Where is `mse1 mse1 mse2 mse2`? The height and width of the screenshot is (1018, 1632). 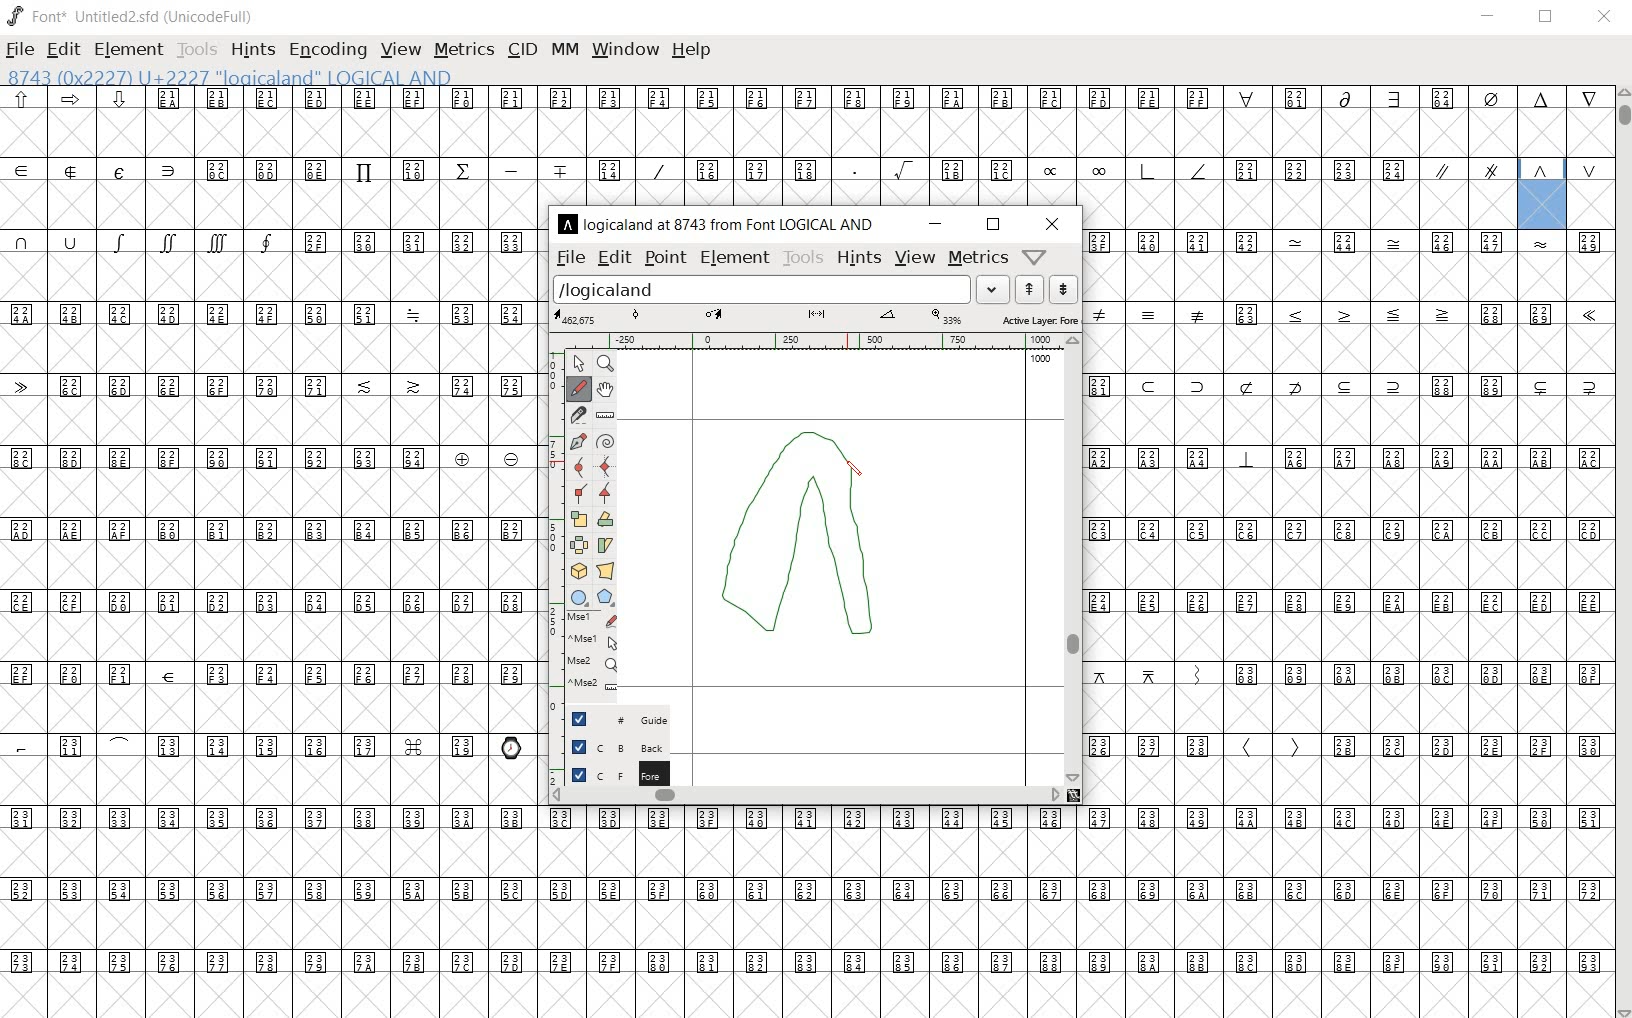
mse1 mse1 mse2 mse2 is located at coordinates (591, 653).